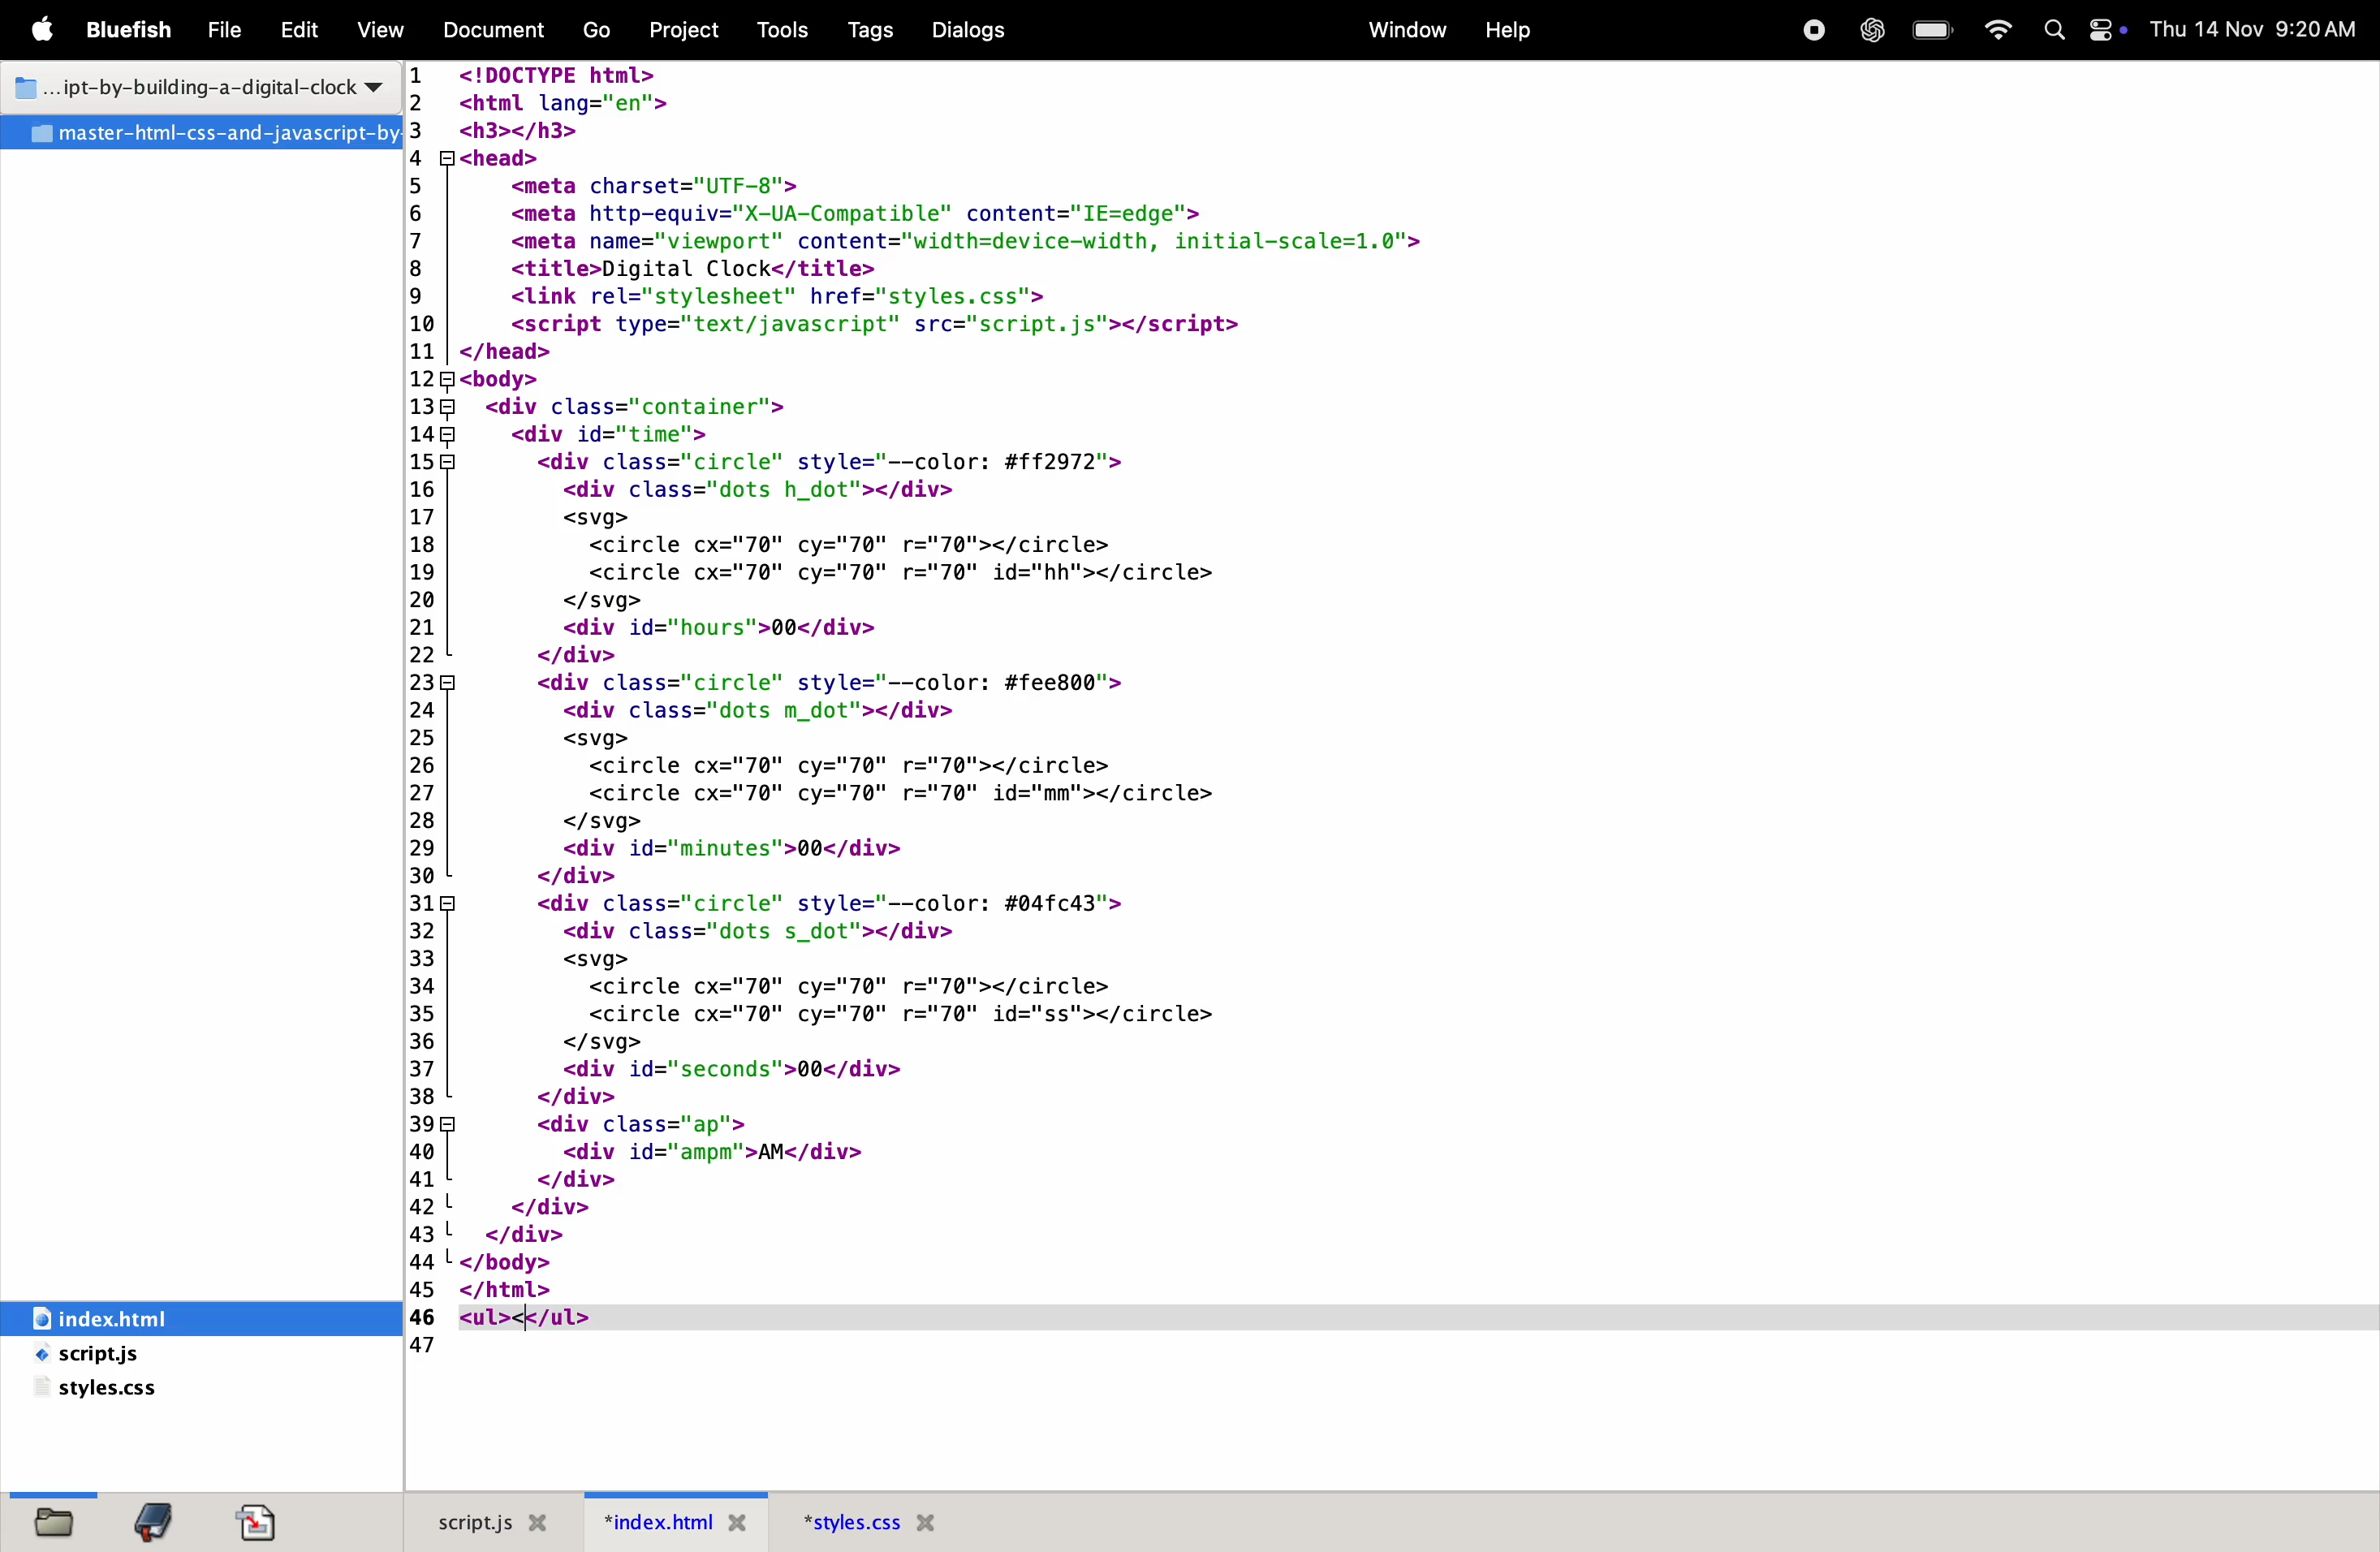  What do you see at coordinates (488, 1520) in the screenshot?
I see `script.js` at bounding box center [488, 1520].